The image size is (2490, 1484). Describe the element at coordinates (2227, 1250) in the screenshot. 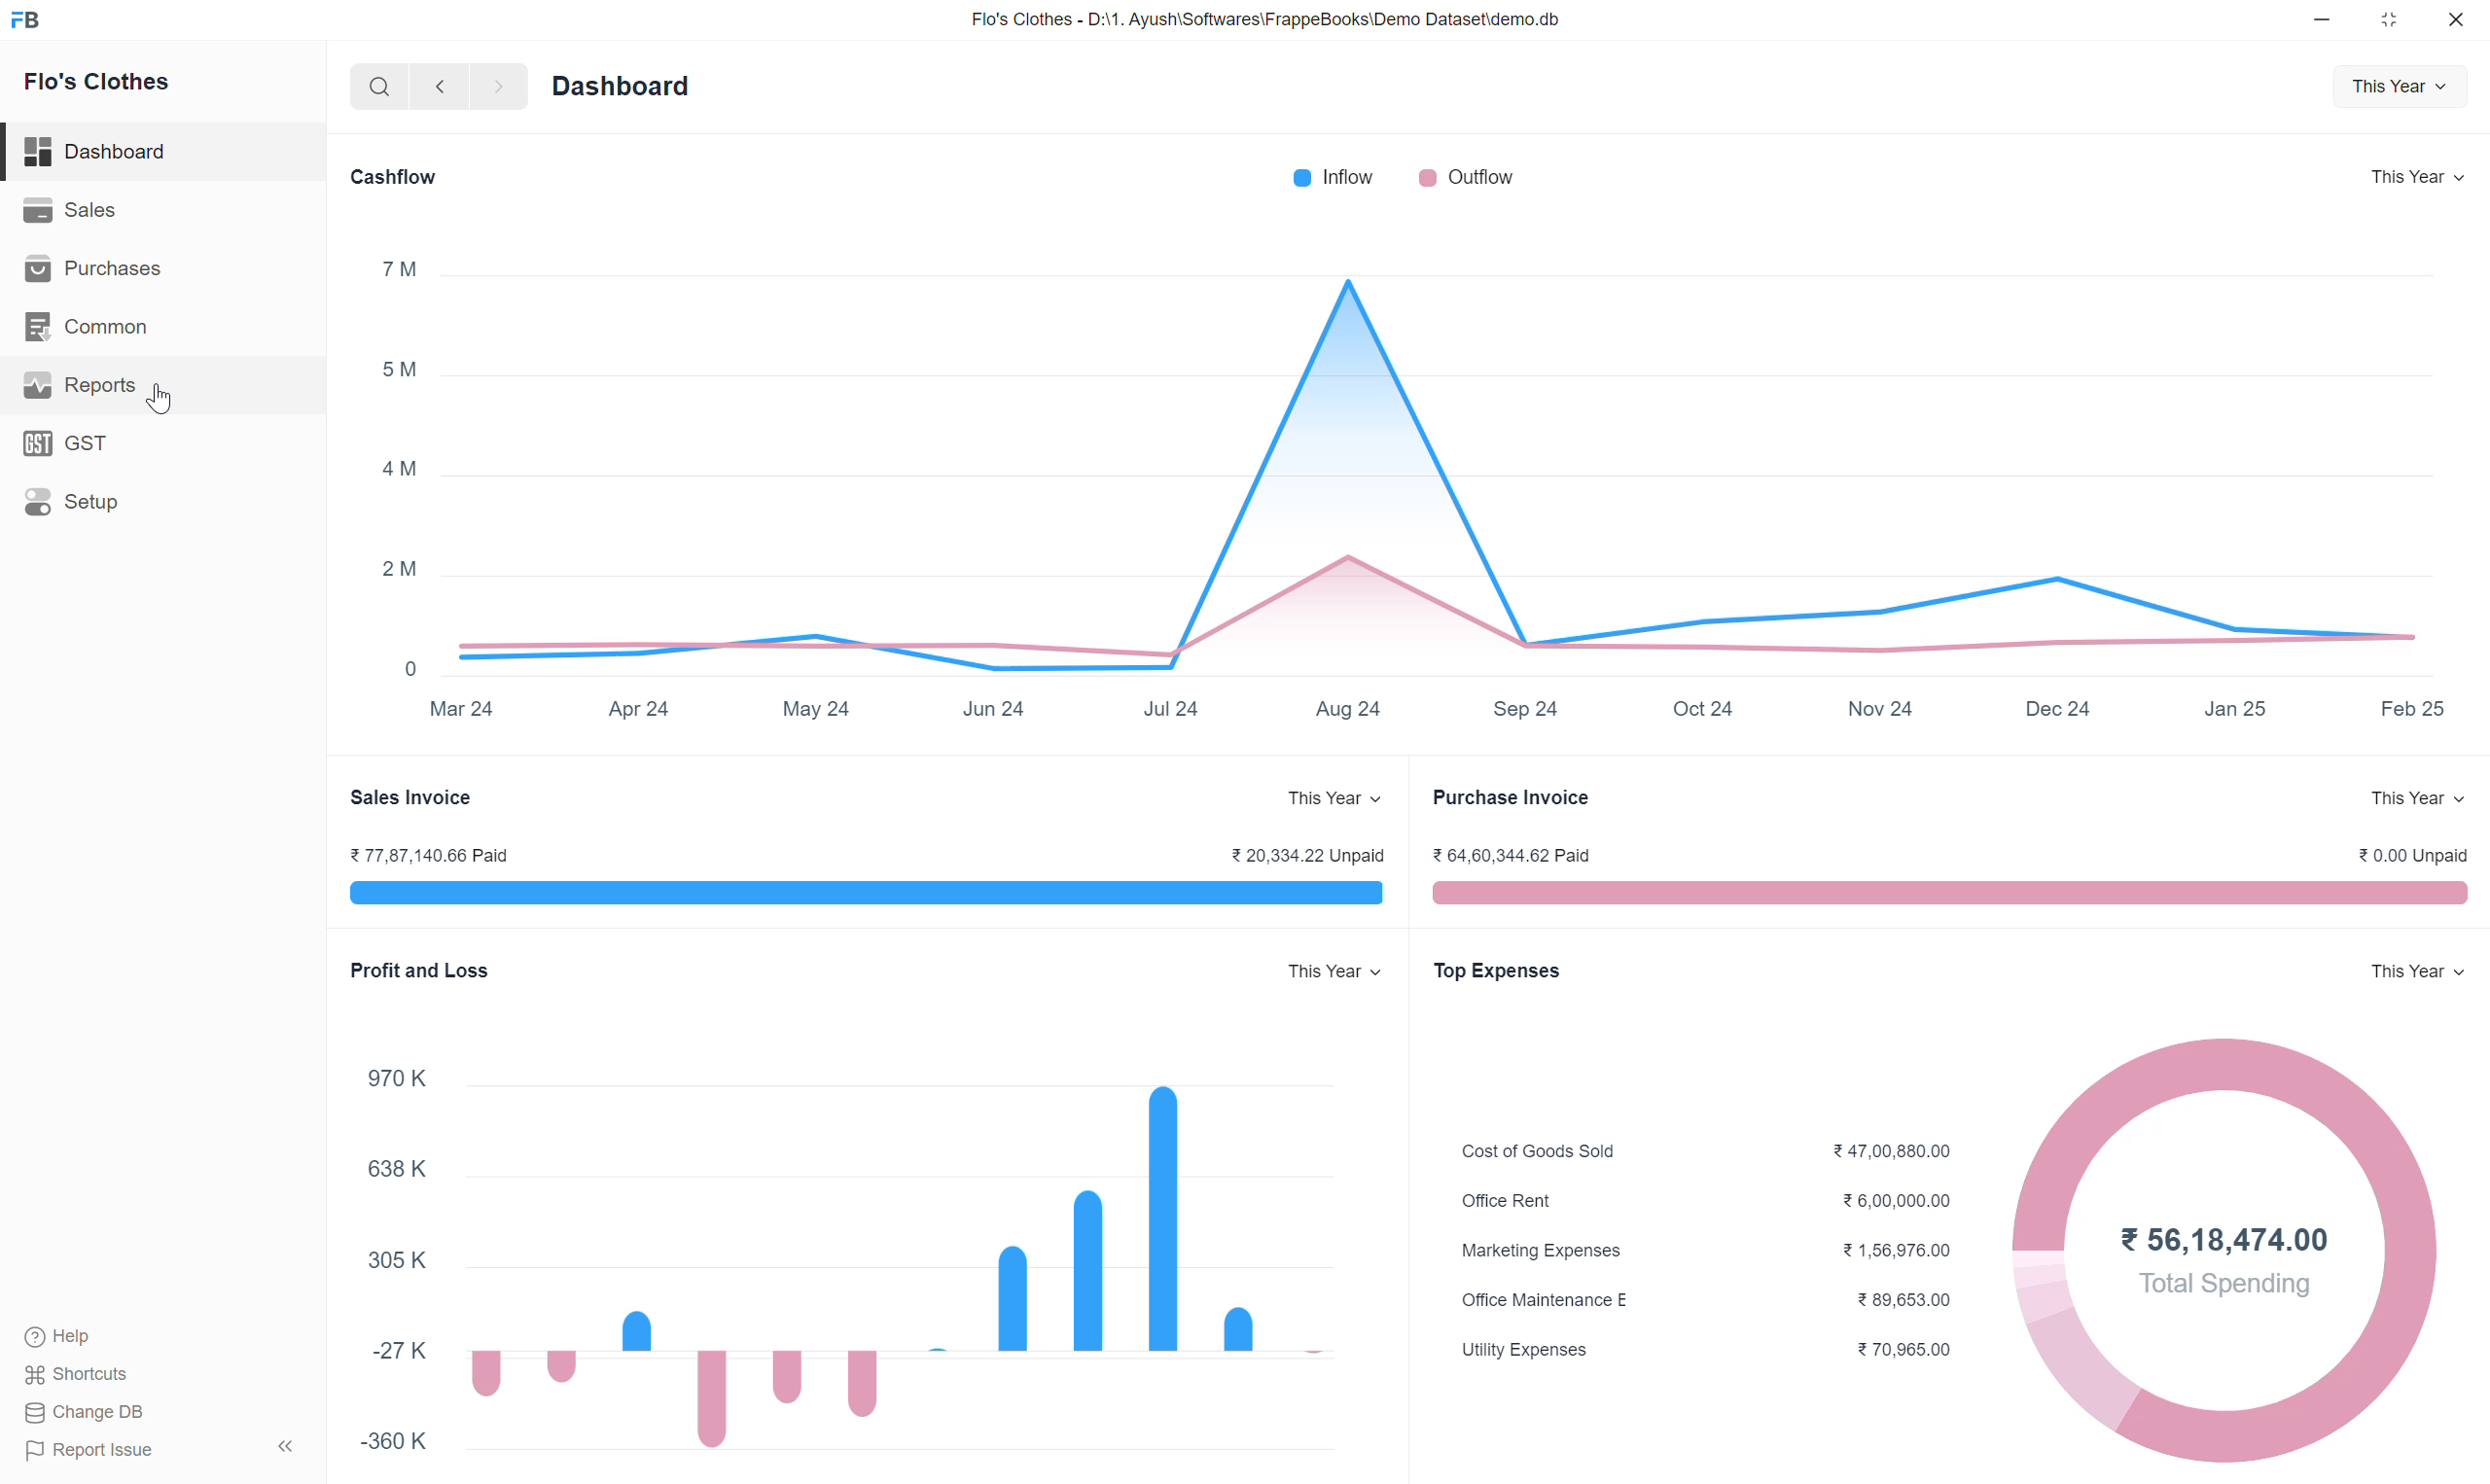

I see `Pie chart` at that location.